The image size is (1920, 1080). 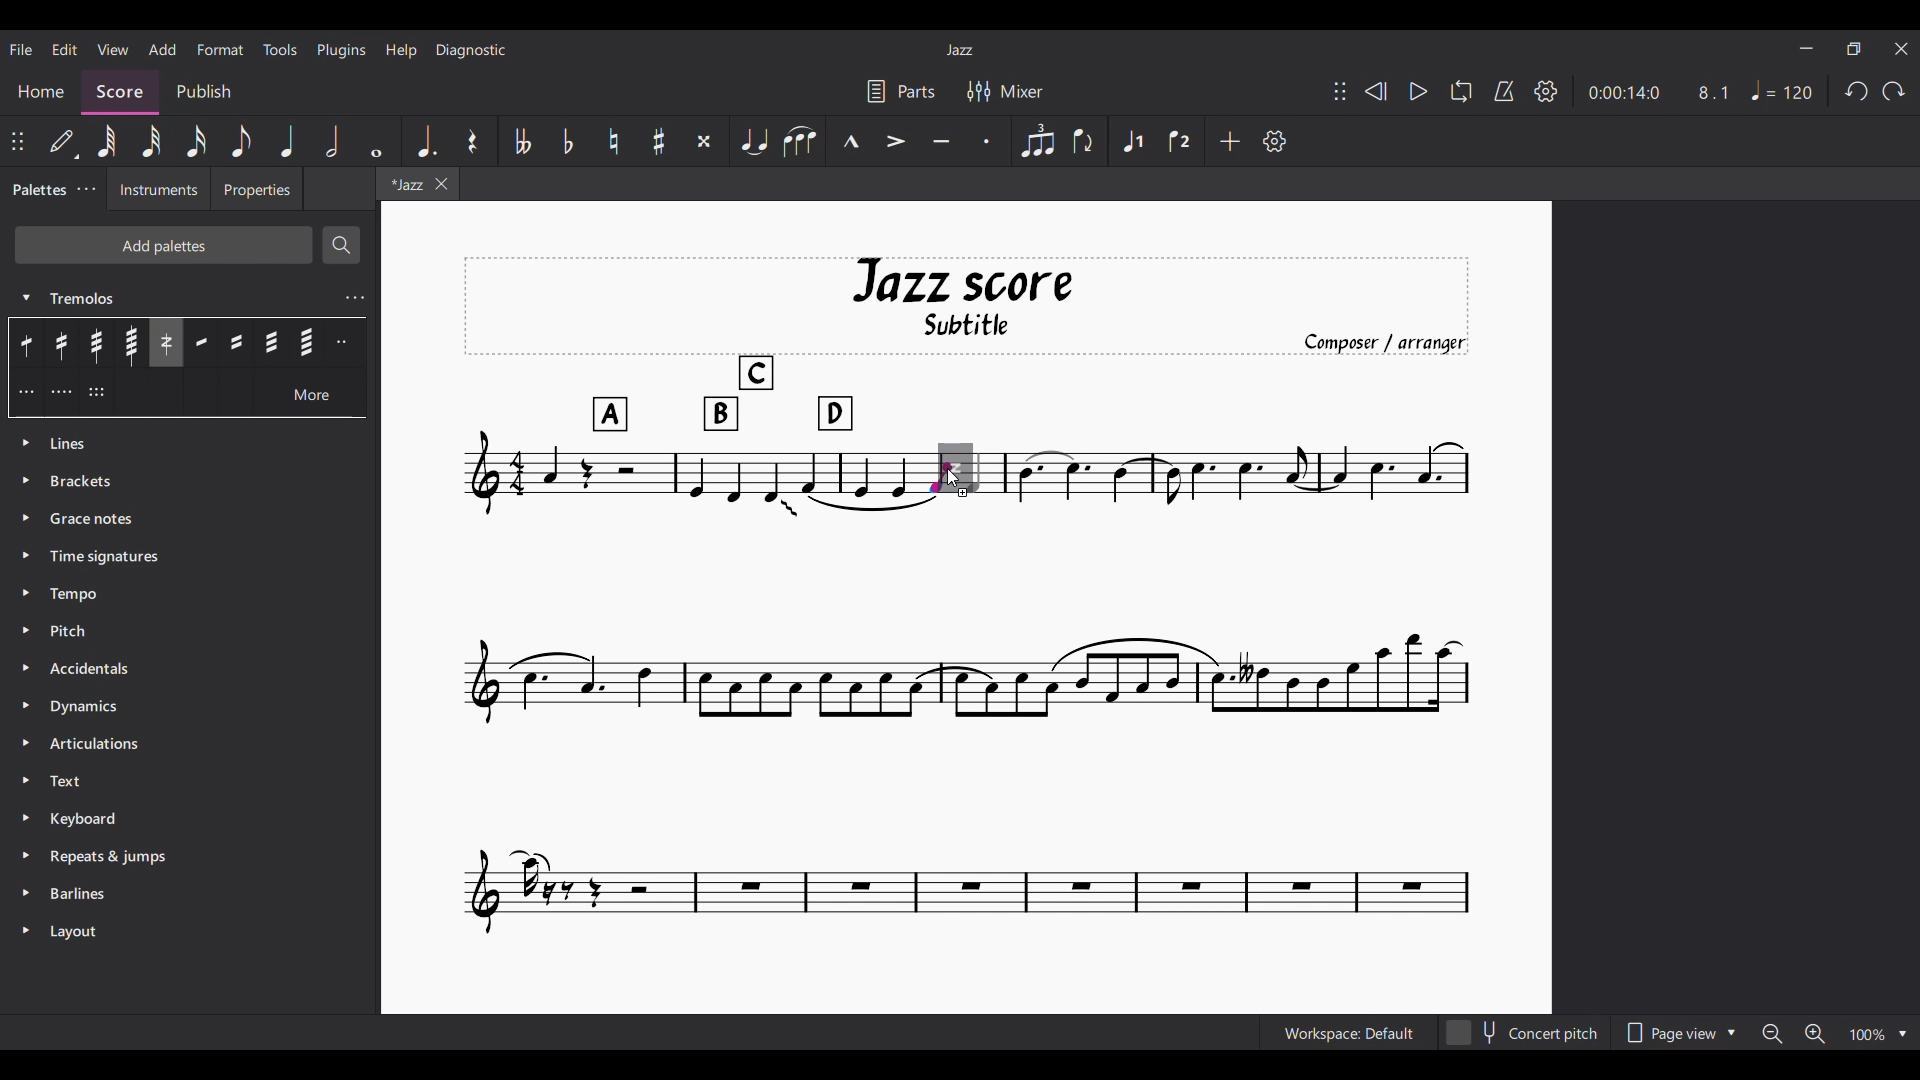 What do you see at coordinates (1815, 1033) in the screenshot?
I see `Zoom in` at bounding box center [1815, 1033].